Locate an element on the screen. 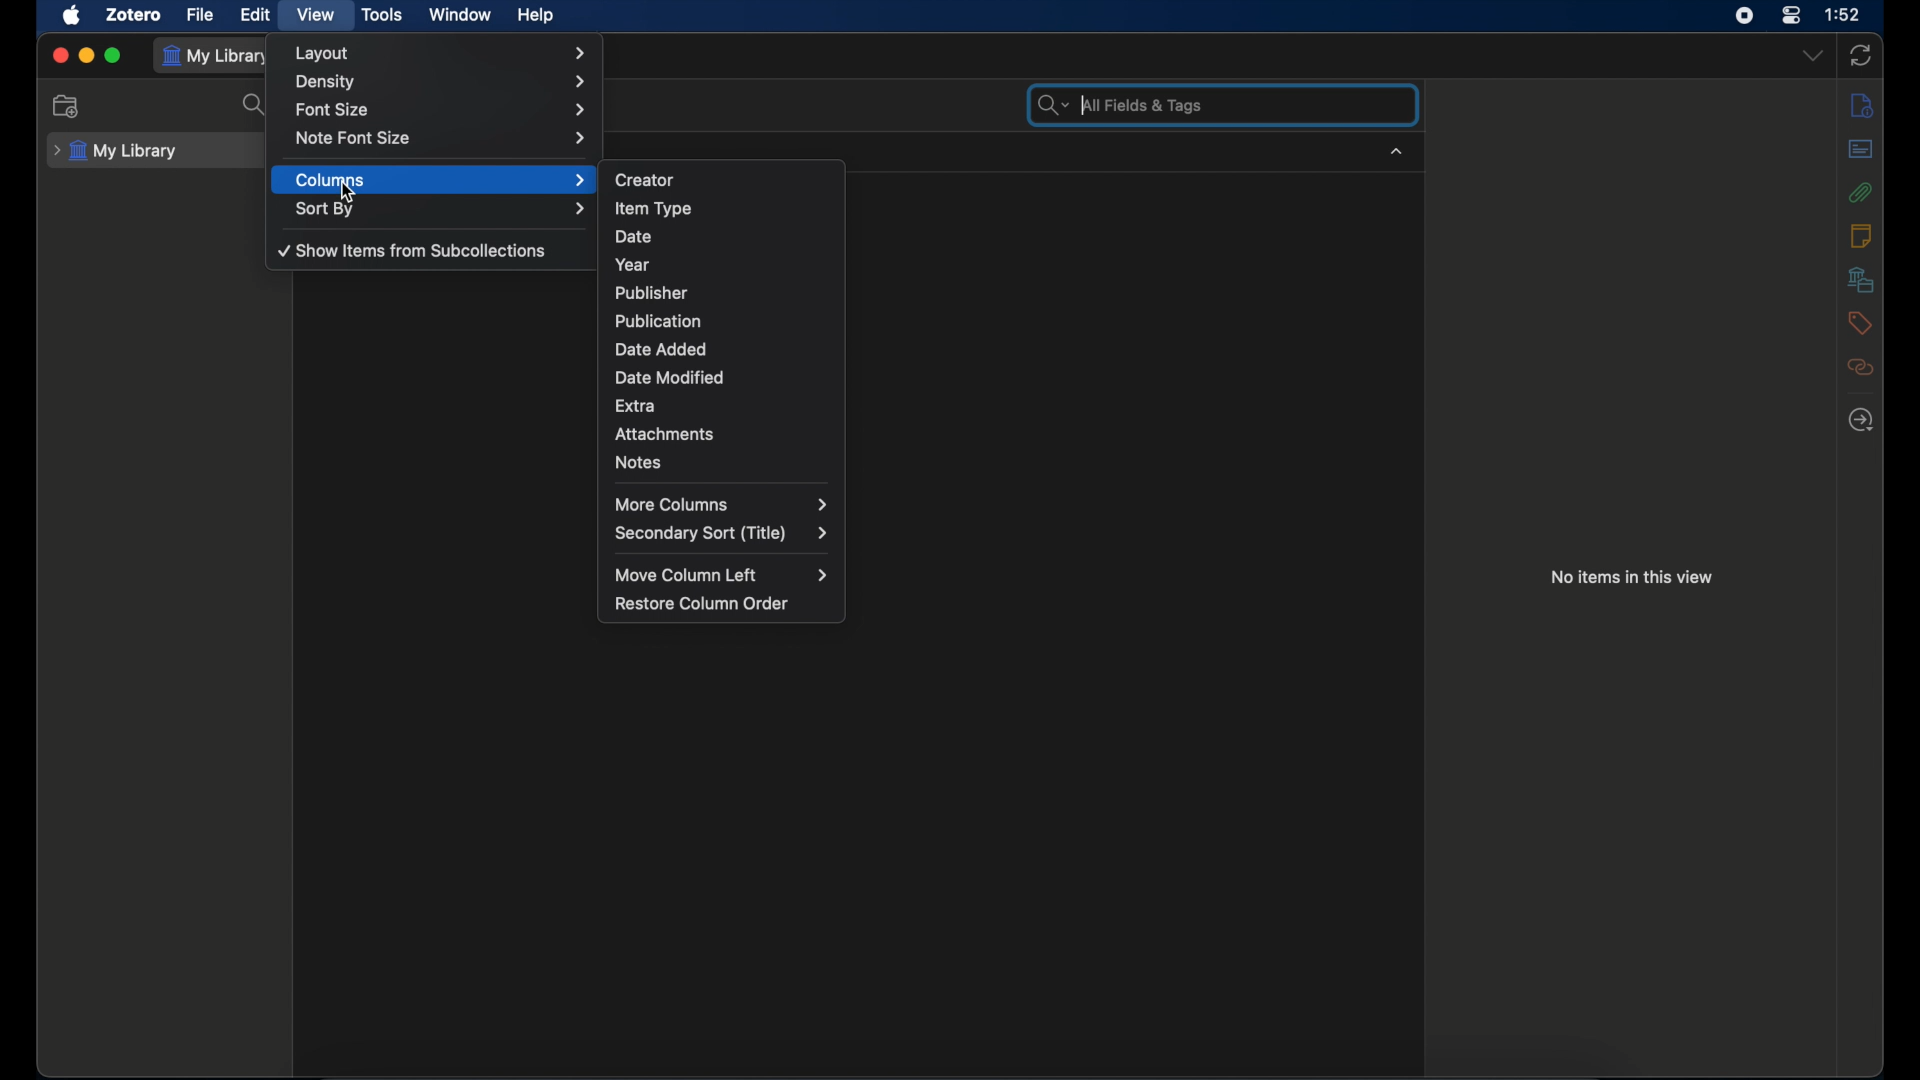 This screenshot has height=1080, width=1920. screen recorder icon is located at coordinates (1742, 16).